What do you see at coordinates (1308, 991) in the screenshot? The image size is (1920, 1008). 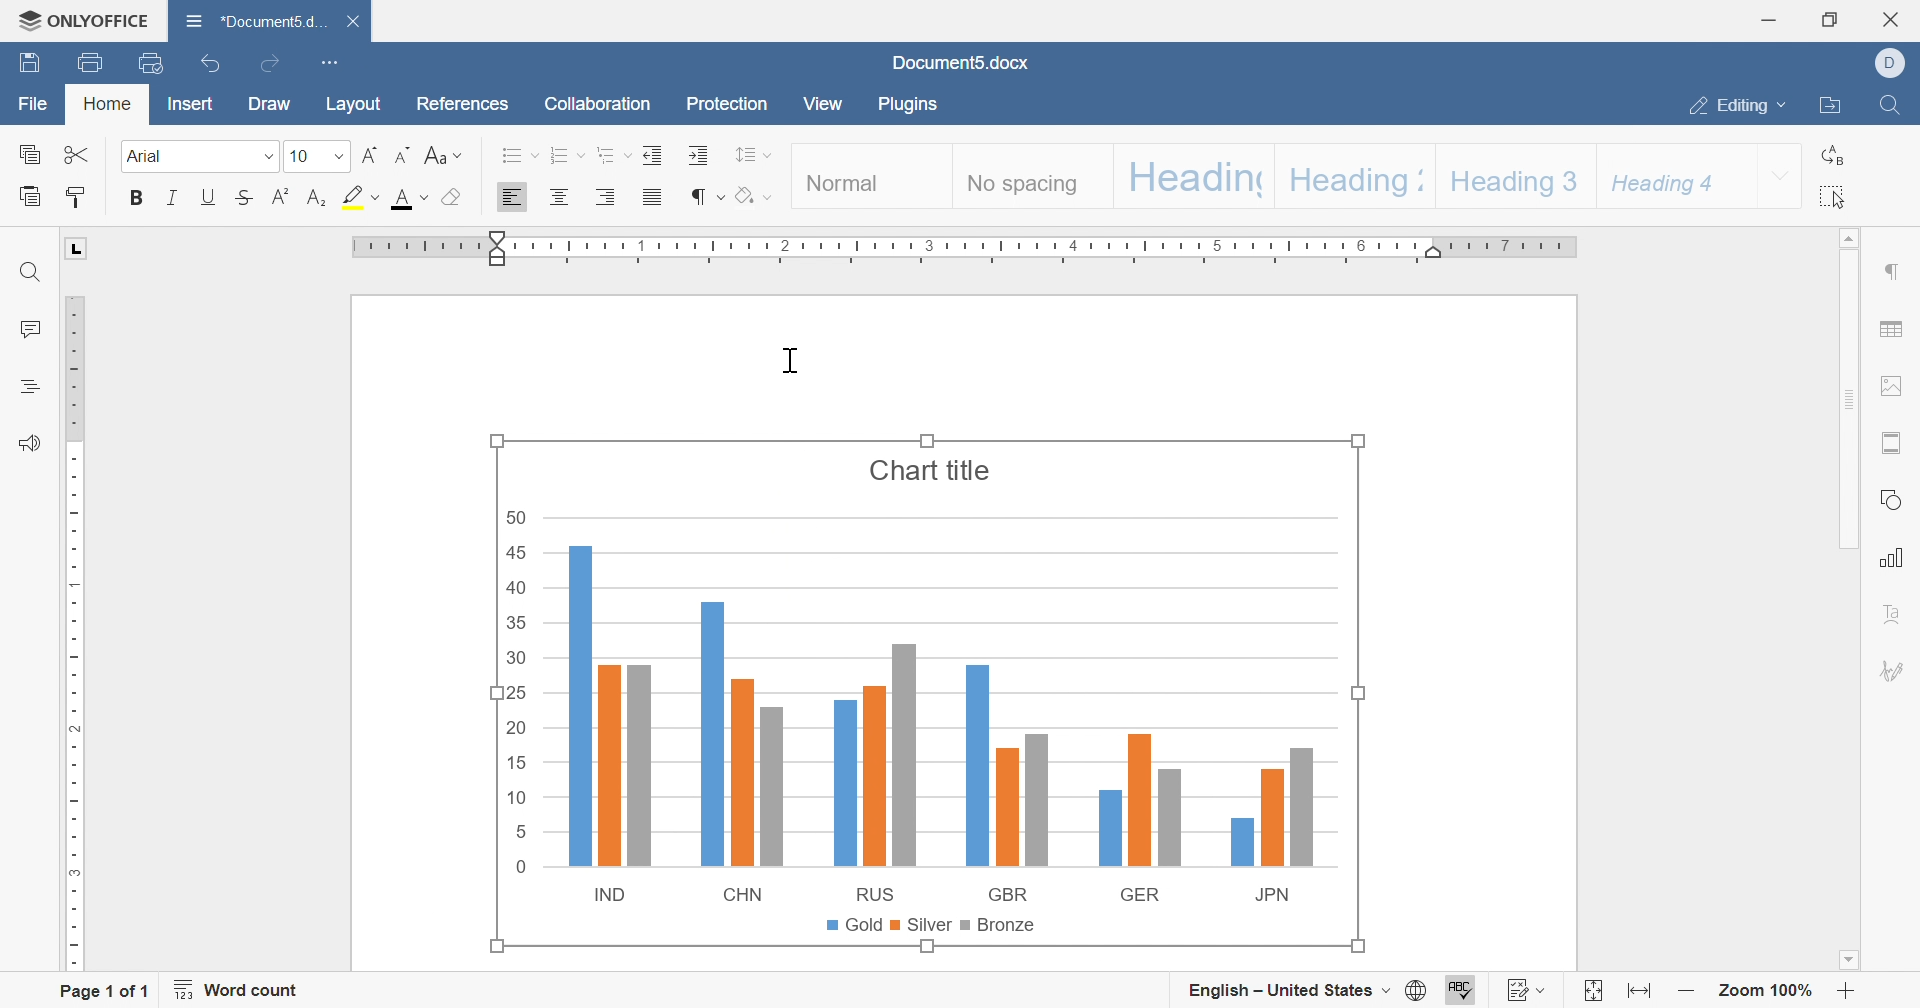 I see `set document language` at bounding box center [1308, 991].